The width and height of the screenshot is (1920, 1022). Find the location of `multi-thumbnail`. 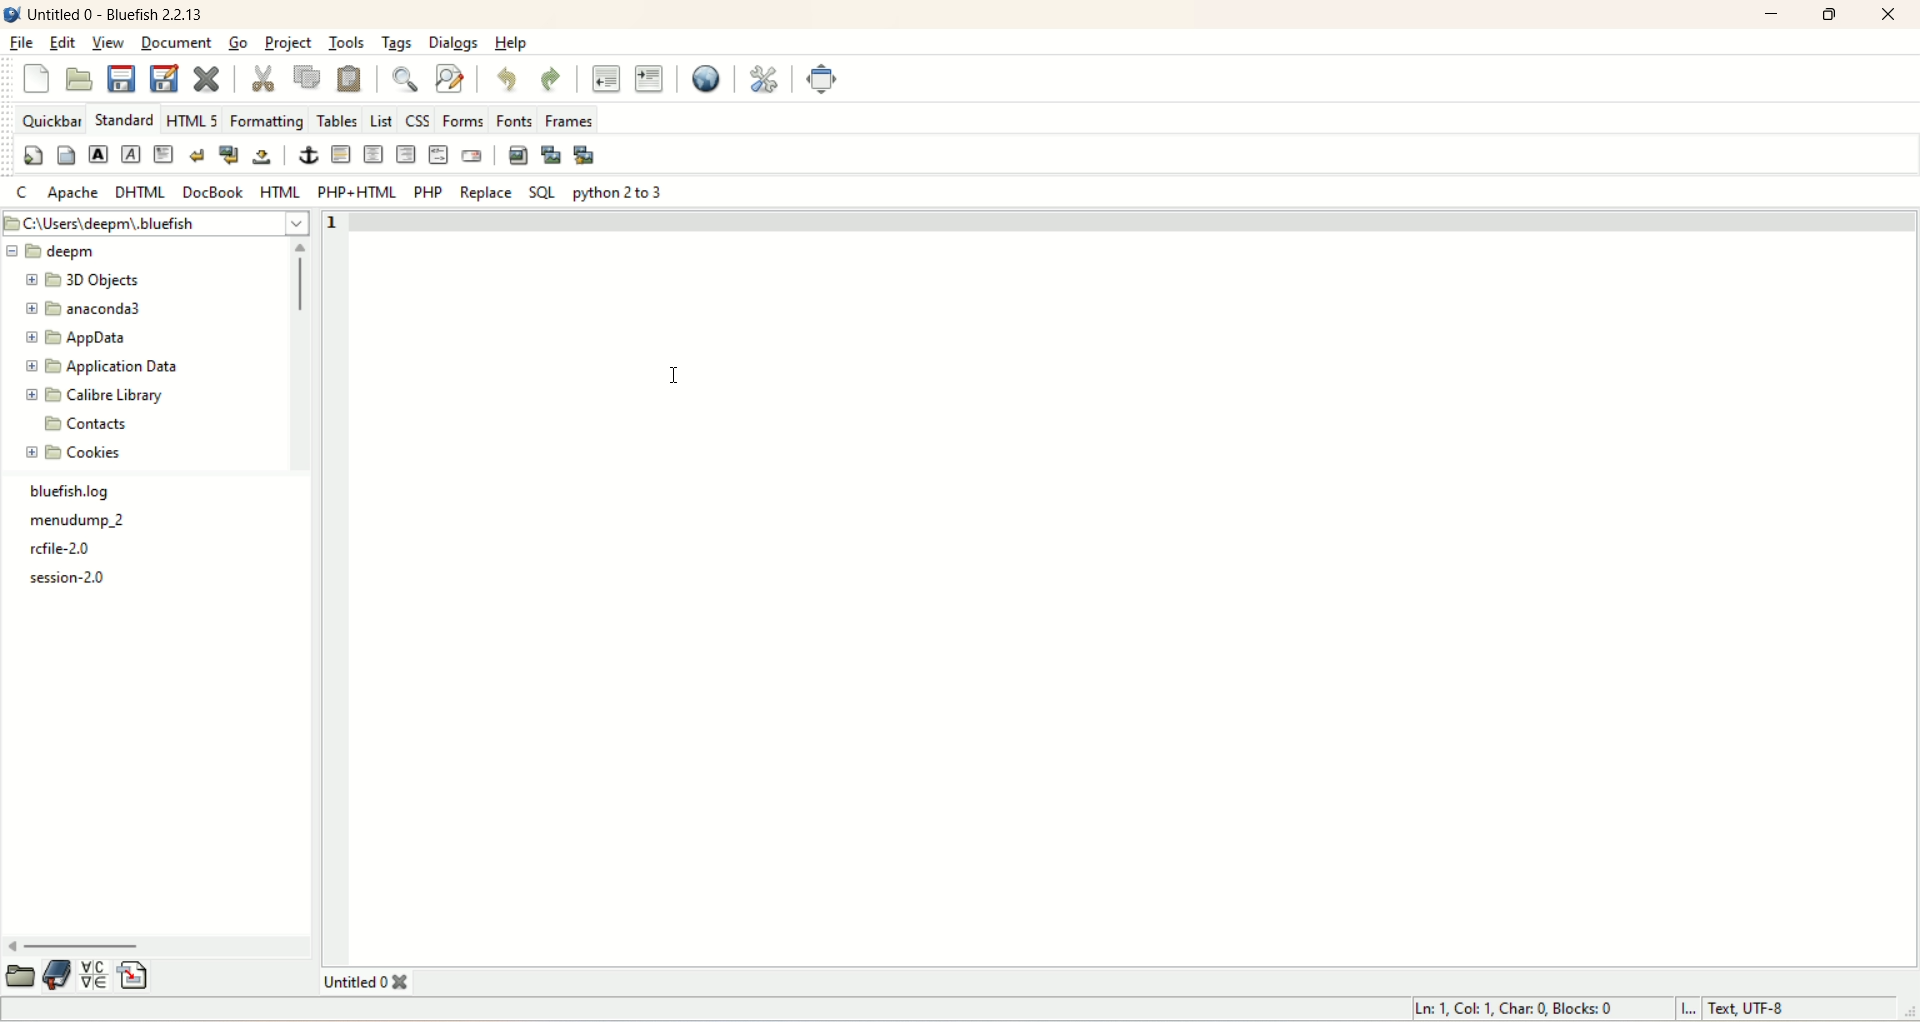

multi-thumbnail is located at coordinates (589, 155).